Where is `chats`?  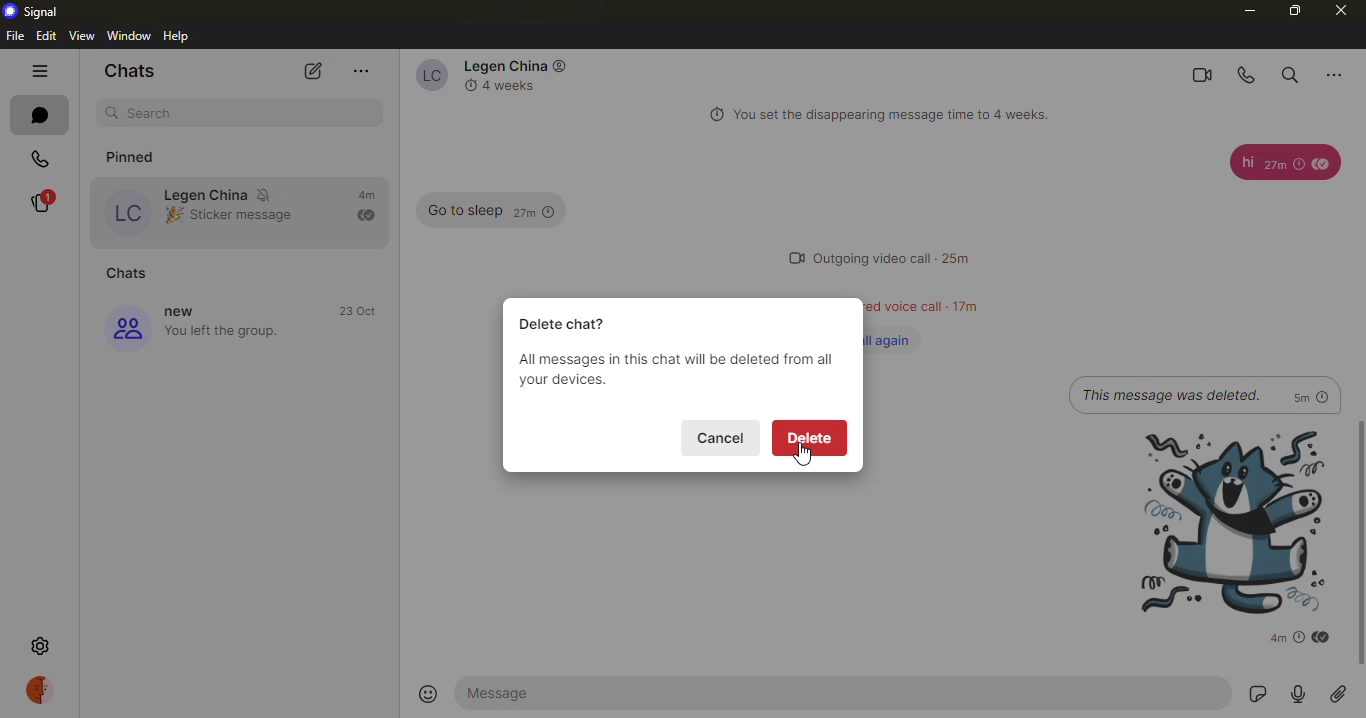 chats is located at coordinates (35, 115).